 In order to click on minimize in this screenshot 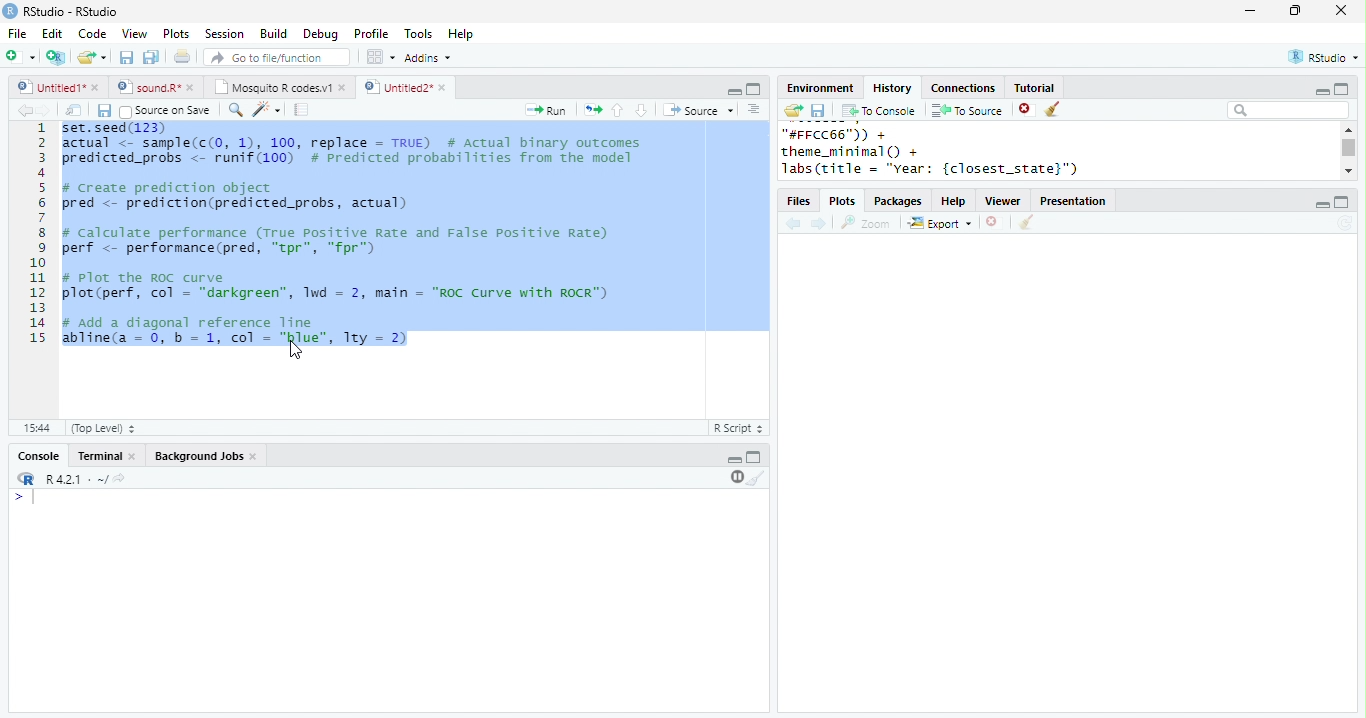, I will do `click(734, 90)`.